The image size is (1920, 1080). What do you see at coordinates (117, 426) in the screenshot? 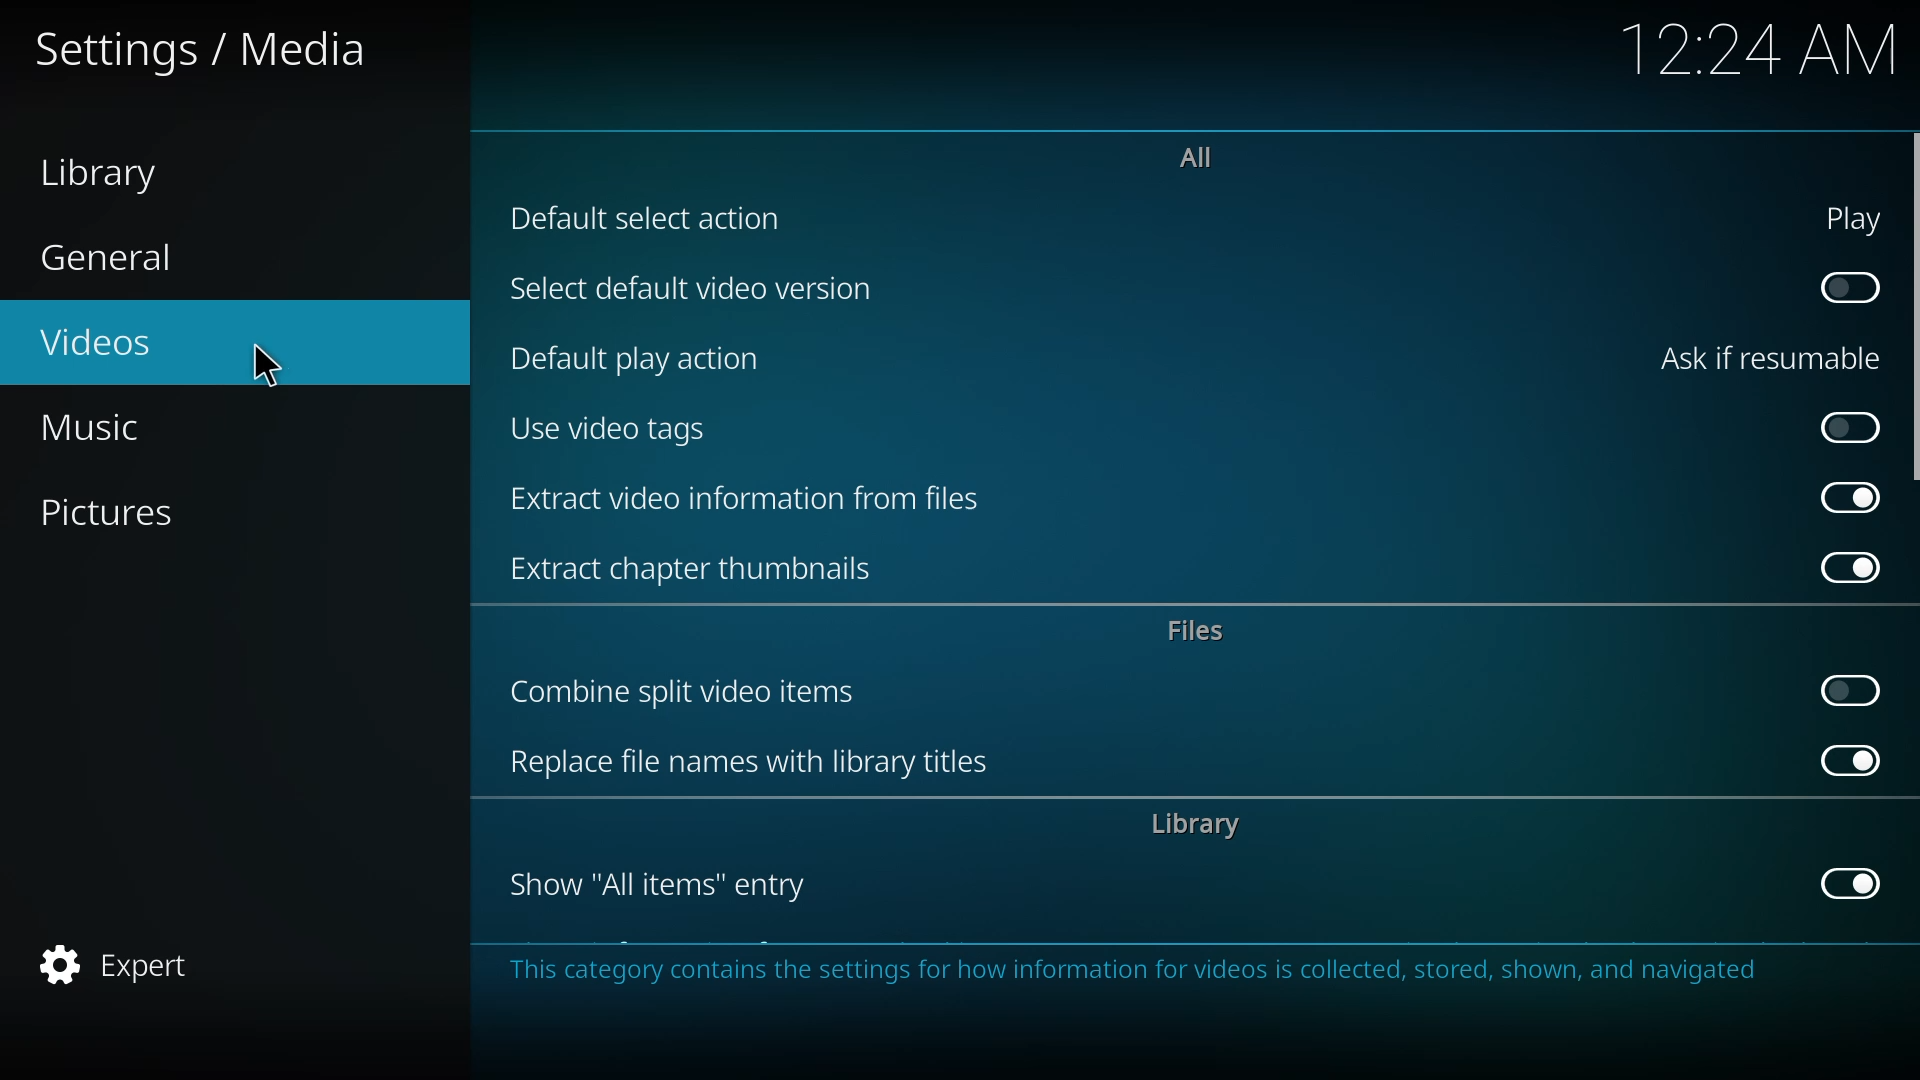
I see `music` at bounding box center [117, 426].